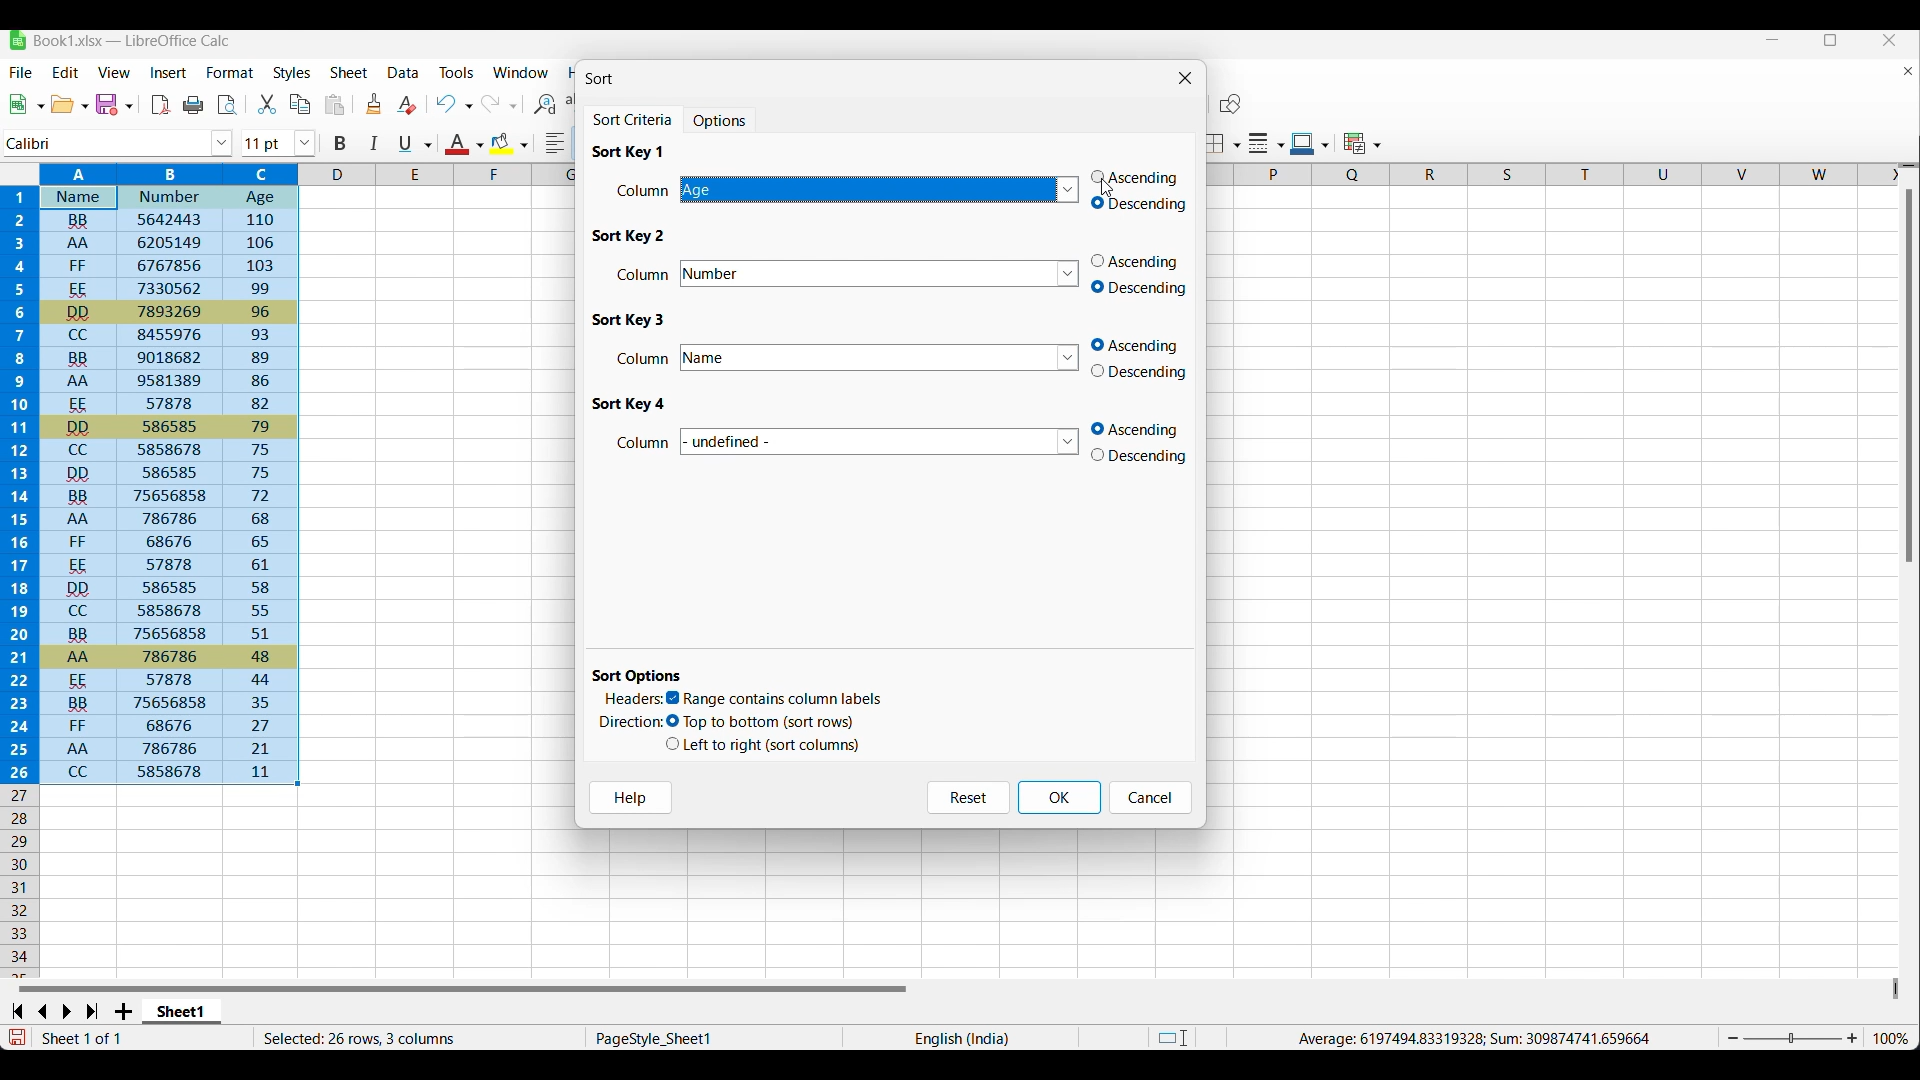 The width and height of the screenshot is (1920, 1080). I want to click on Print, so click(193, 105).